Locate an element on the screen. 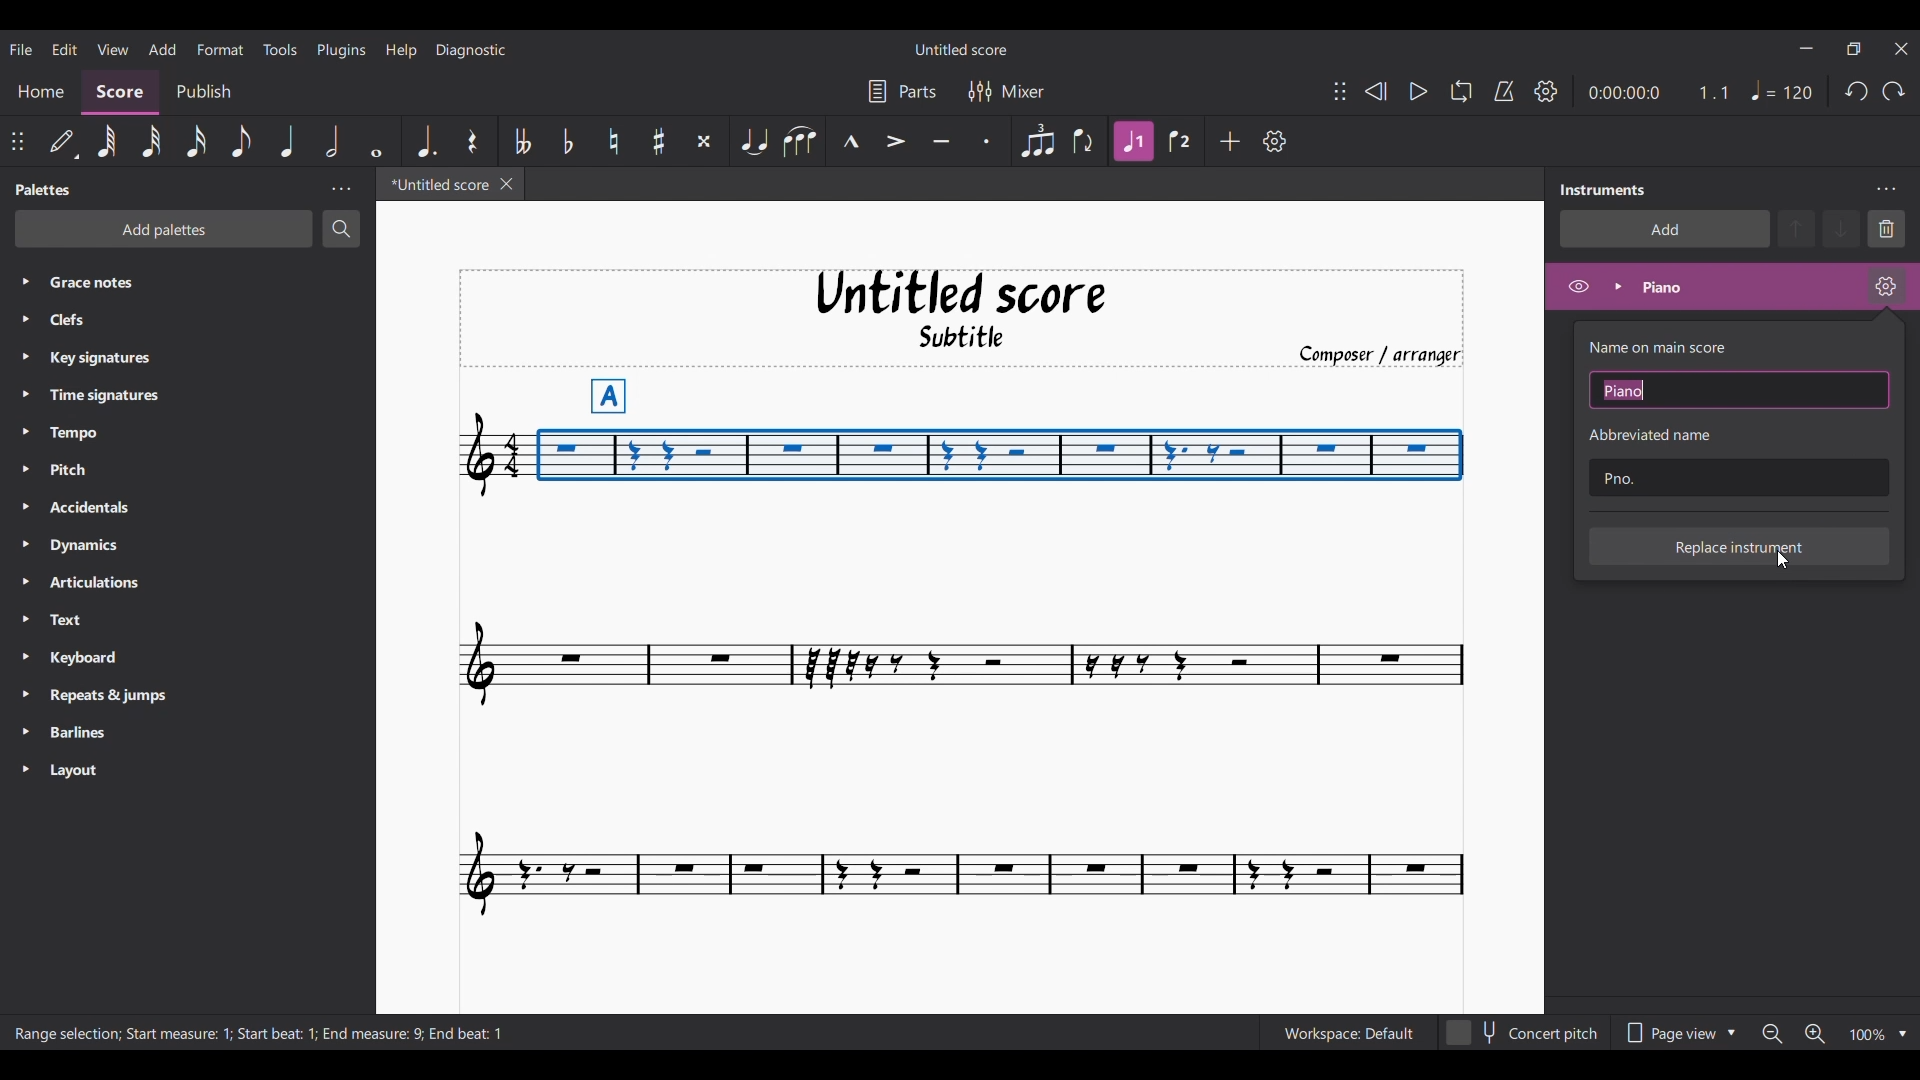 This screenshot has width=1920, height=1080. Add instrument is located at coordinates (1665, 229).